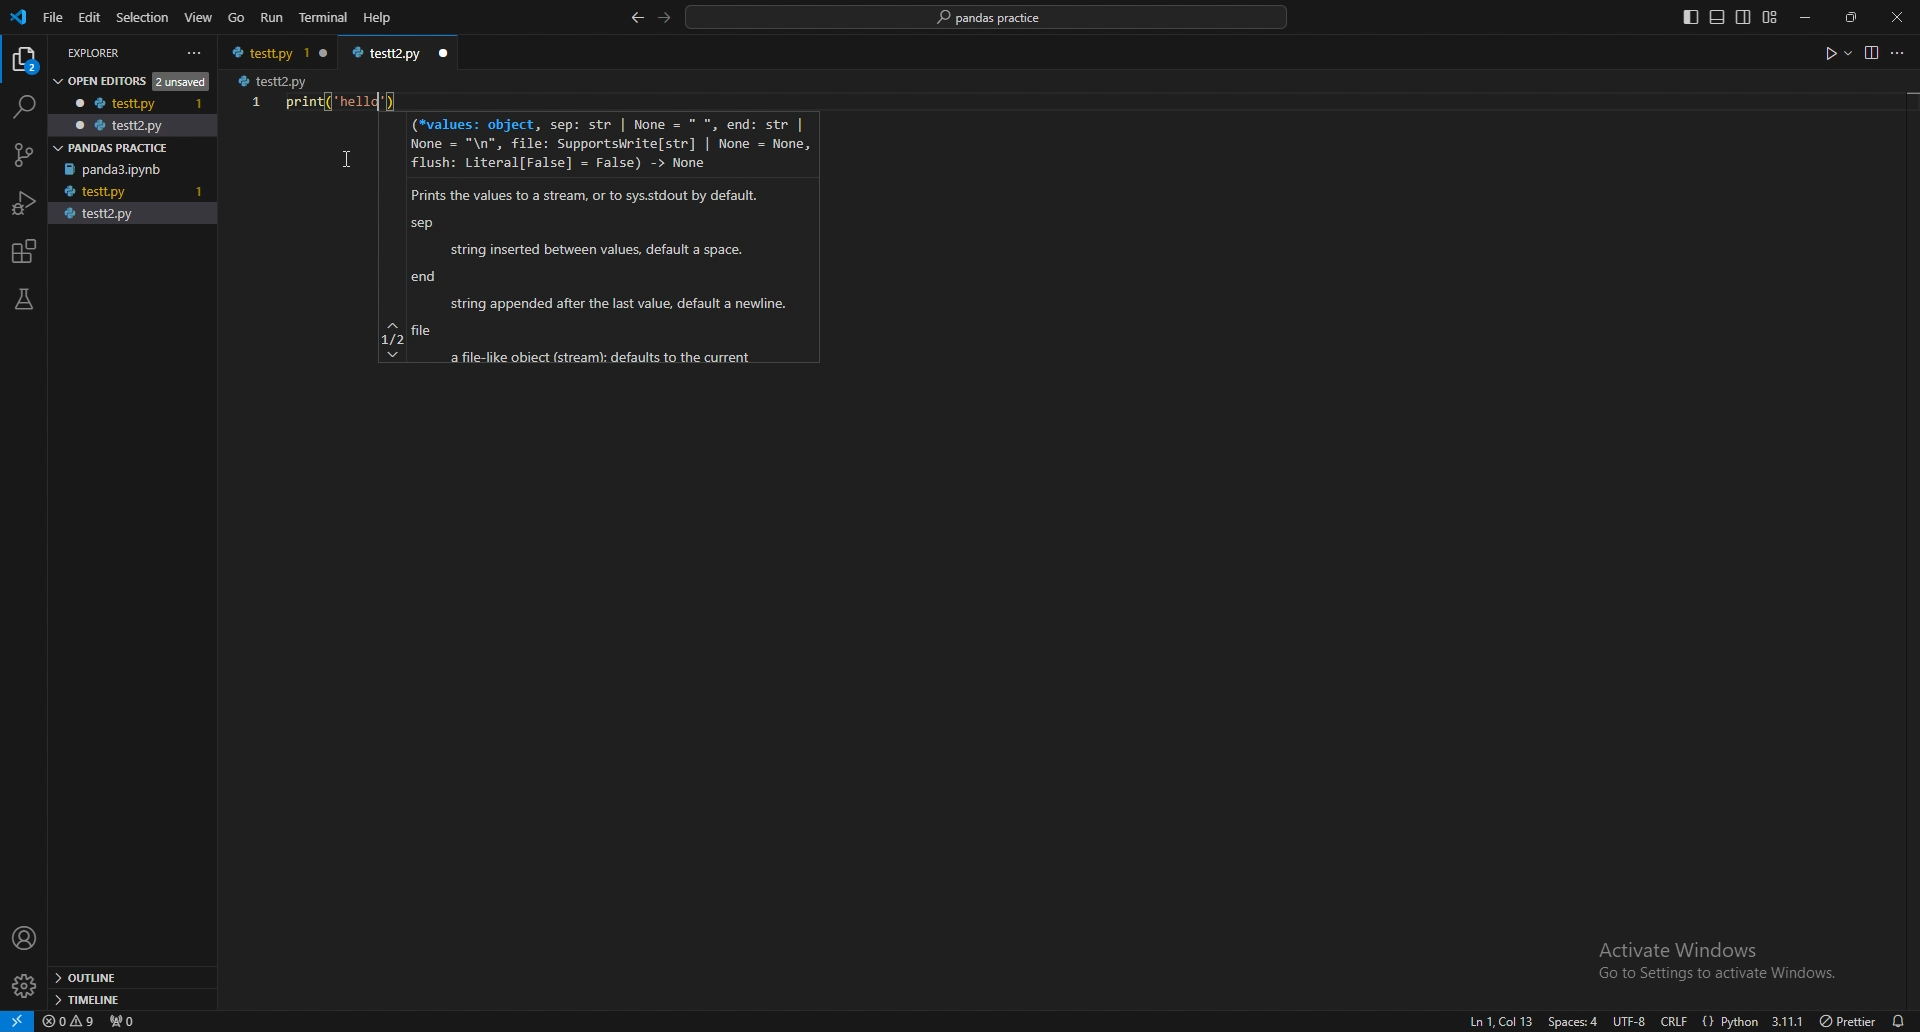 Image resolution: width=1920 pixels, height=1032 pixels. What do you see at coordinates (70, 1020) in the screenshot?
I see `warnings` at bounding box center [70, 1020].